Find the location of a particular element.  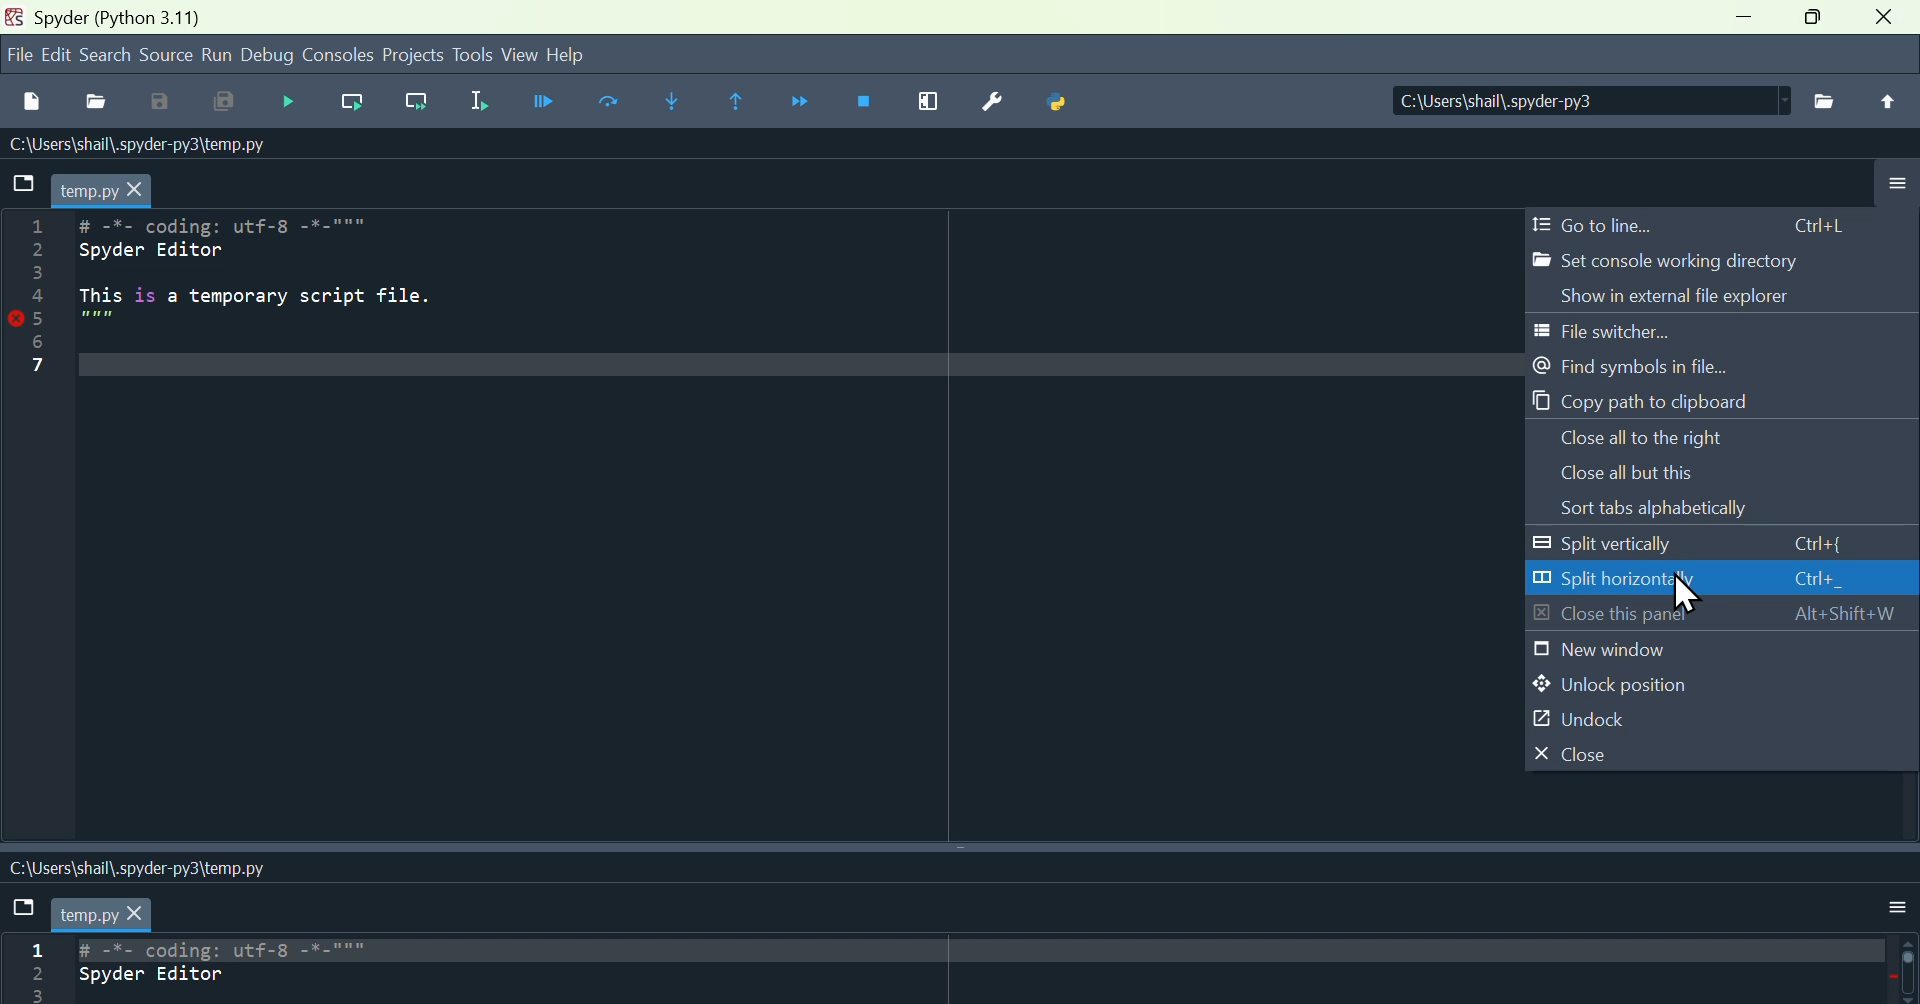

Consoles is located at coordinates (341, 60).